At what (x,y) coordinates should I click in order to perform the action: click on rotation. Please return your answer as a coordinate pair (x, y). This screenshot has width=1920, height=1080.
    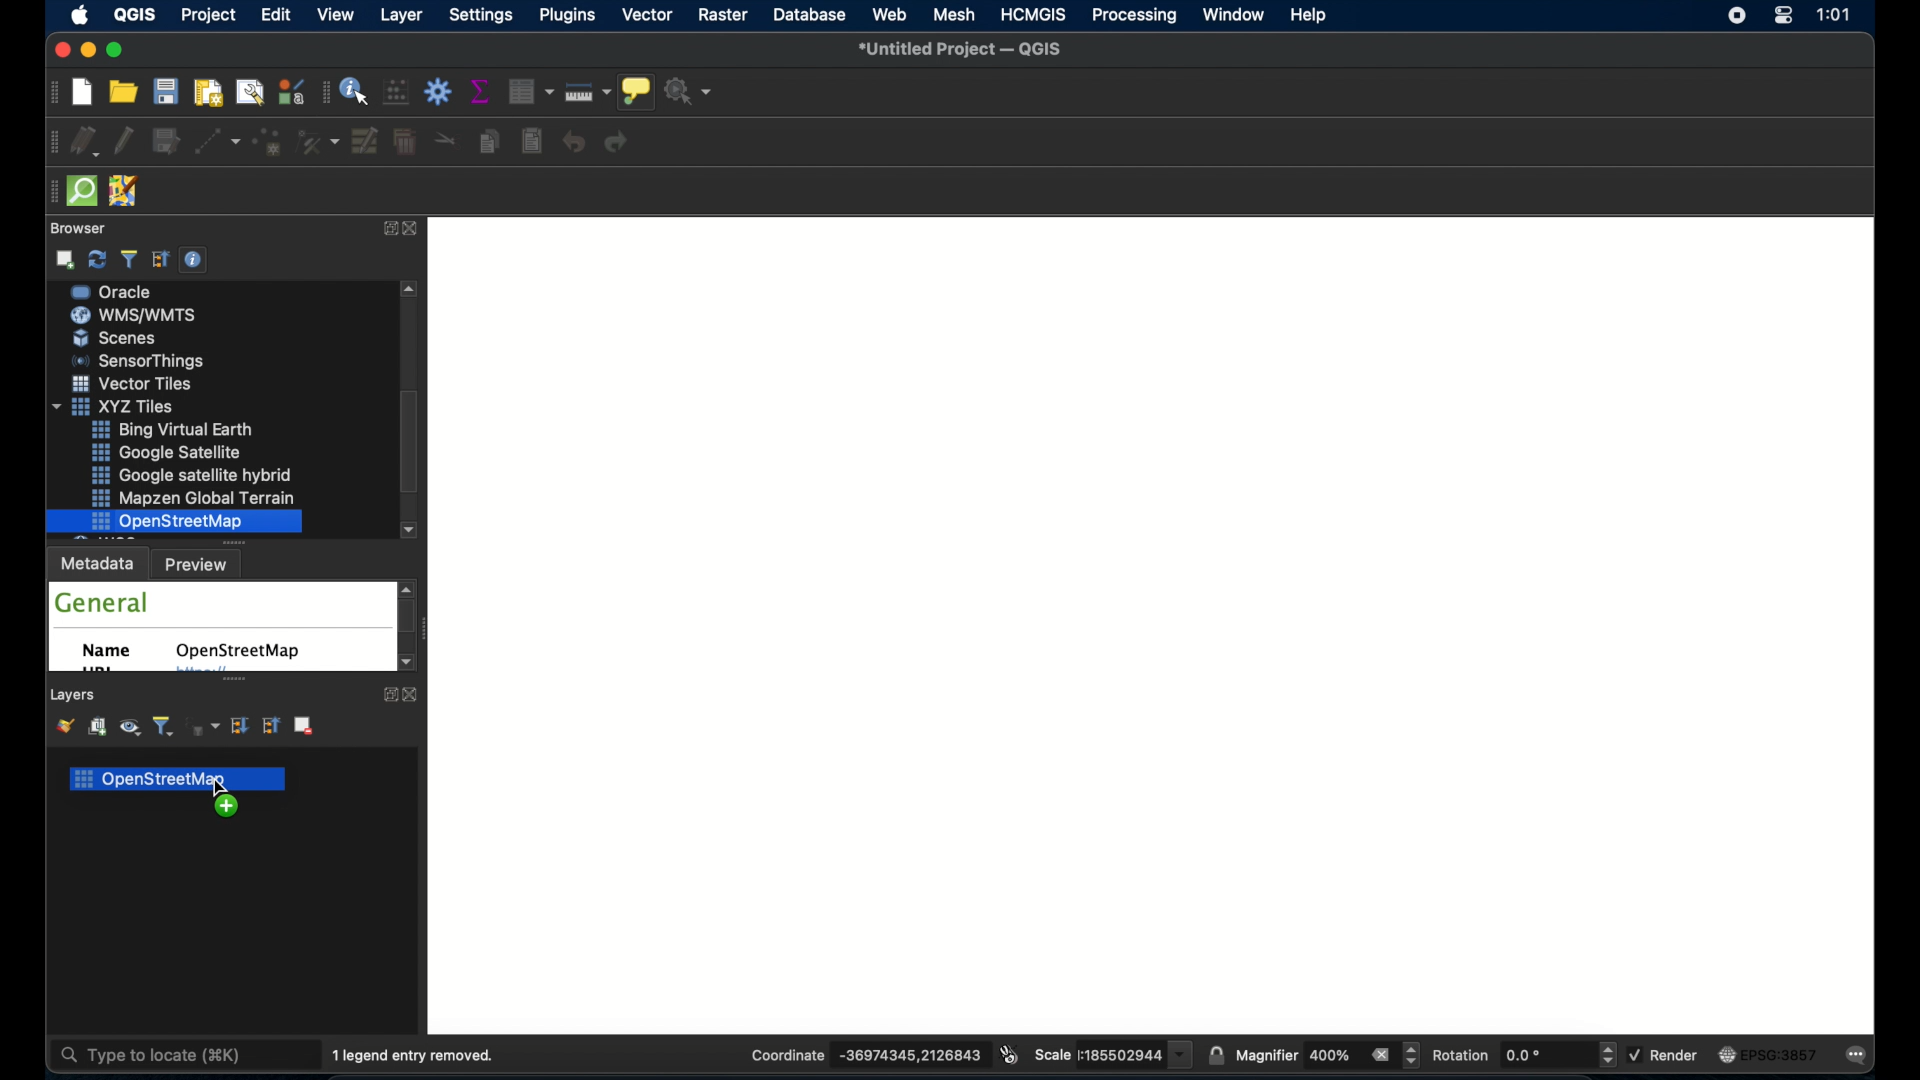
    Looking at the image, I should click on (1526, 1055).